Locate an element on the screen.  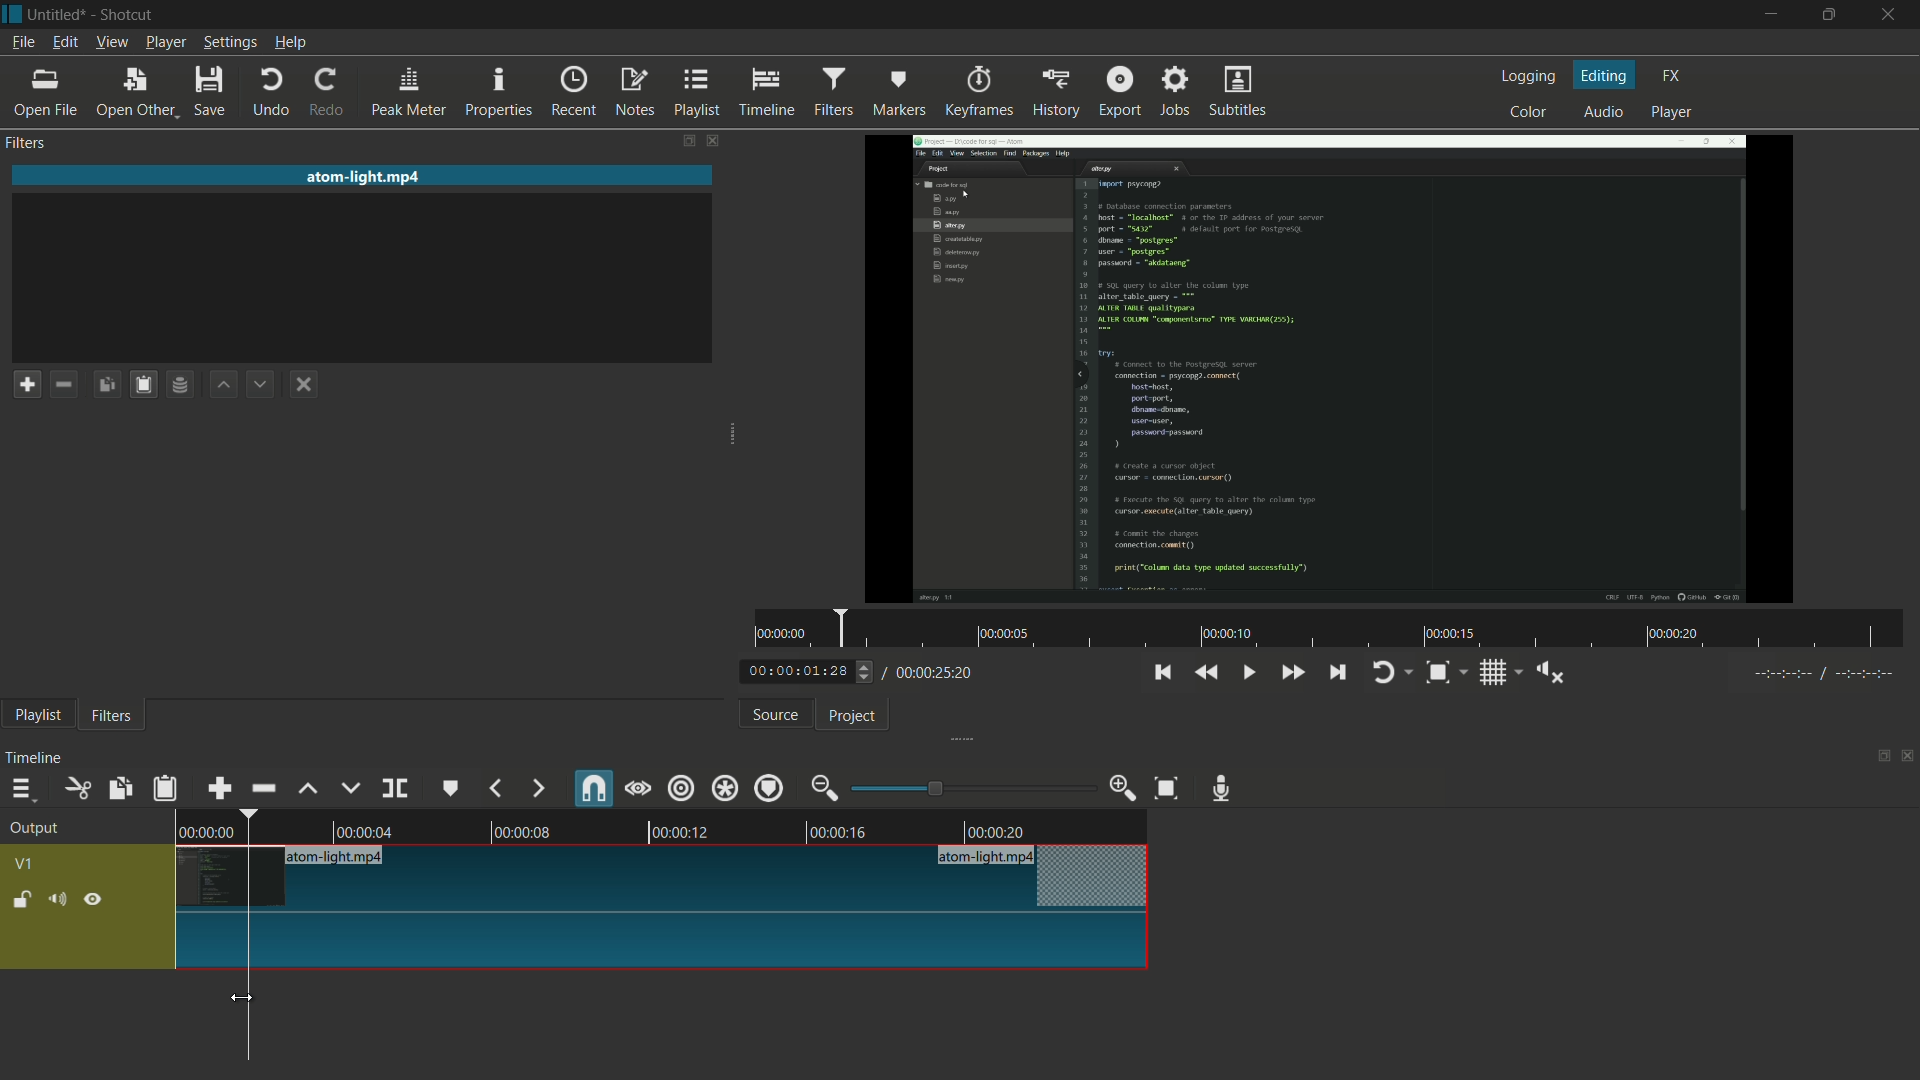
color is located at coordinates (1529, 110).